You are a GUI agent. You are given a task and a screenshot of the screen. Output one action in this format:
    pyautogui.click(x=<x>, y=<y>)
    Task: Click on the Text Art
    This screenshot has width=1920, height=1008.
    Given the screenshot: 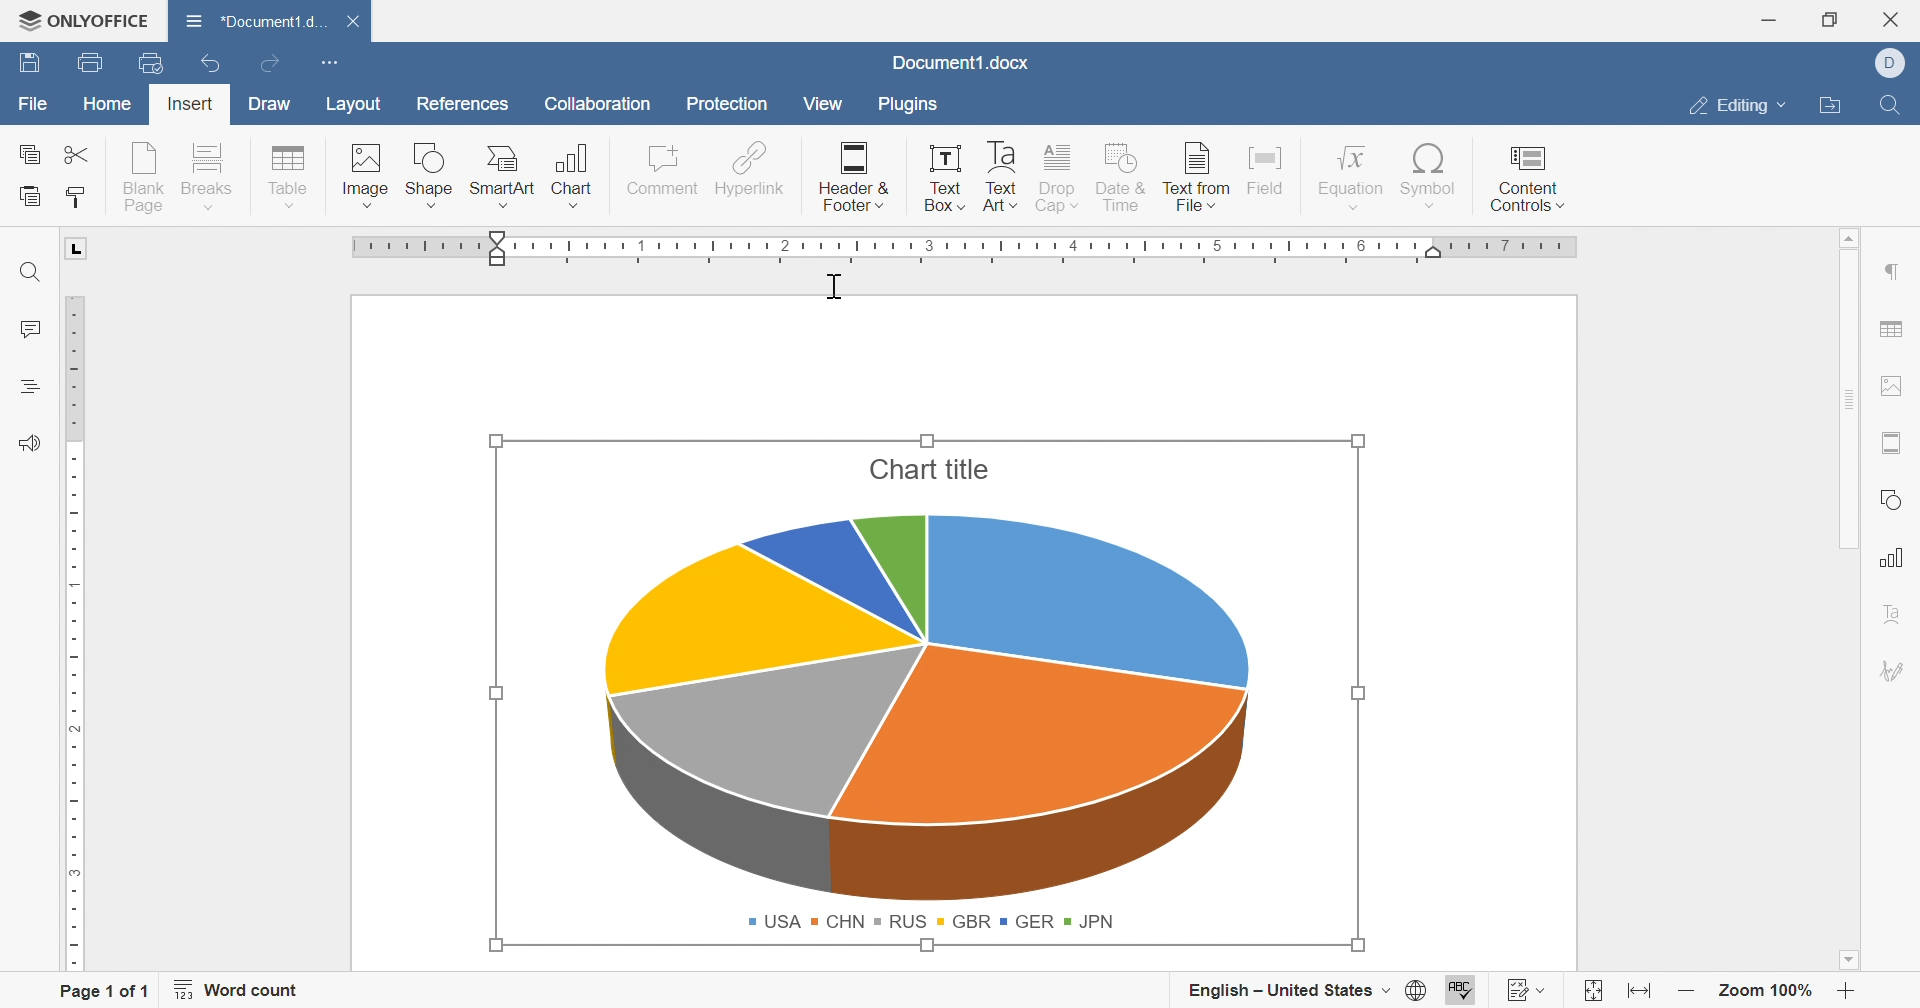 What is the action you would take?
    pyautogui.click(x=1002, y=176)
    